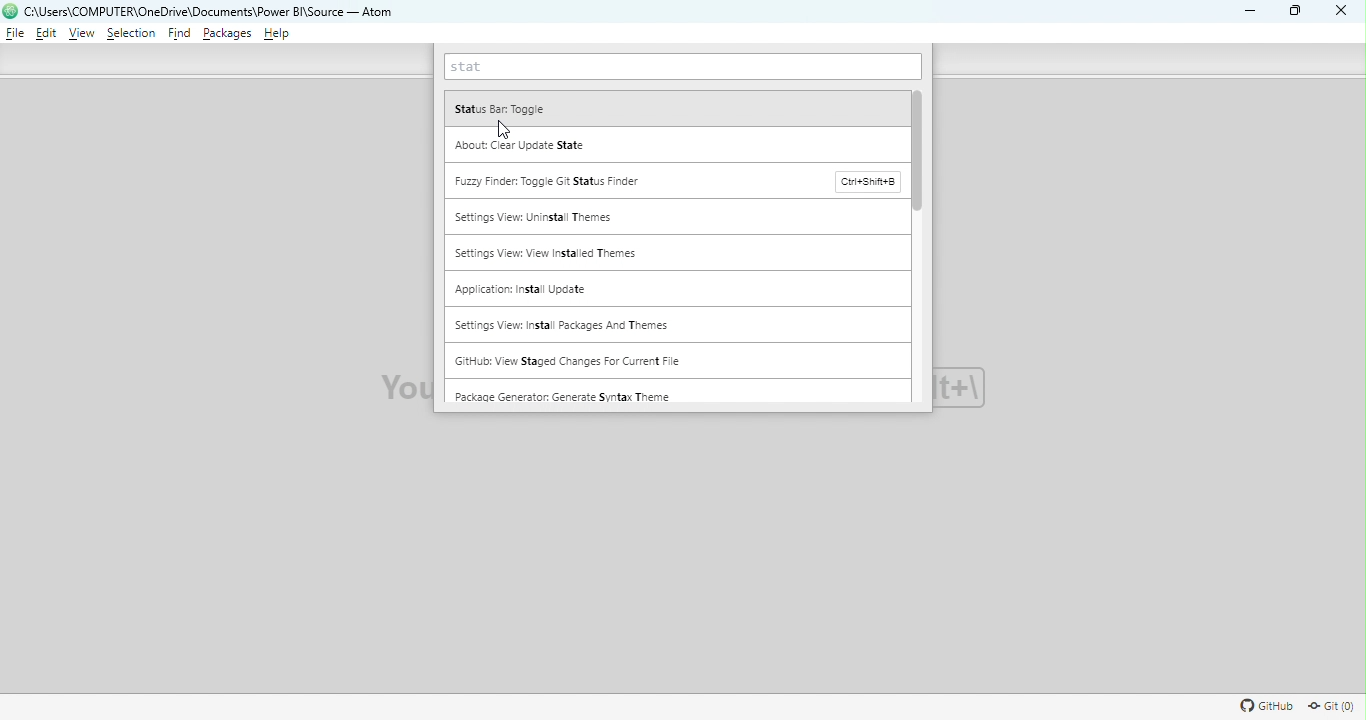  Describe the element at coordinates (11, 11) in the screenshot. I see `logo ` at that location.